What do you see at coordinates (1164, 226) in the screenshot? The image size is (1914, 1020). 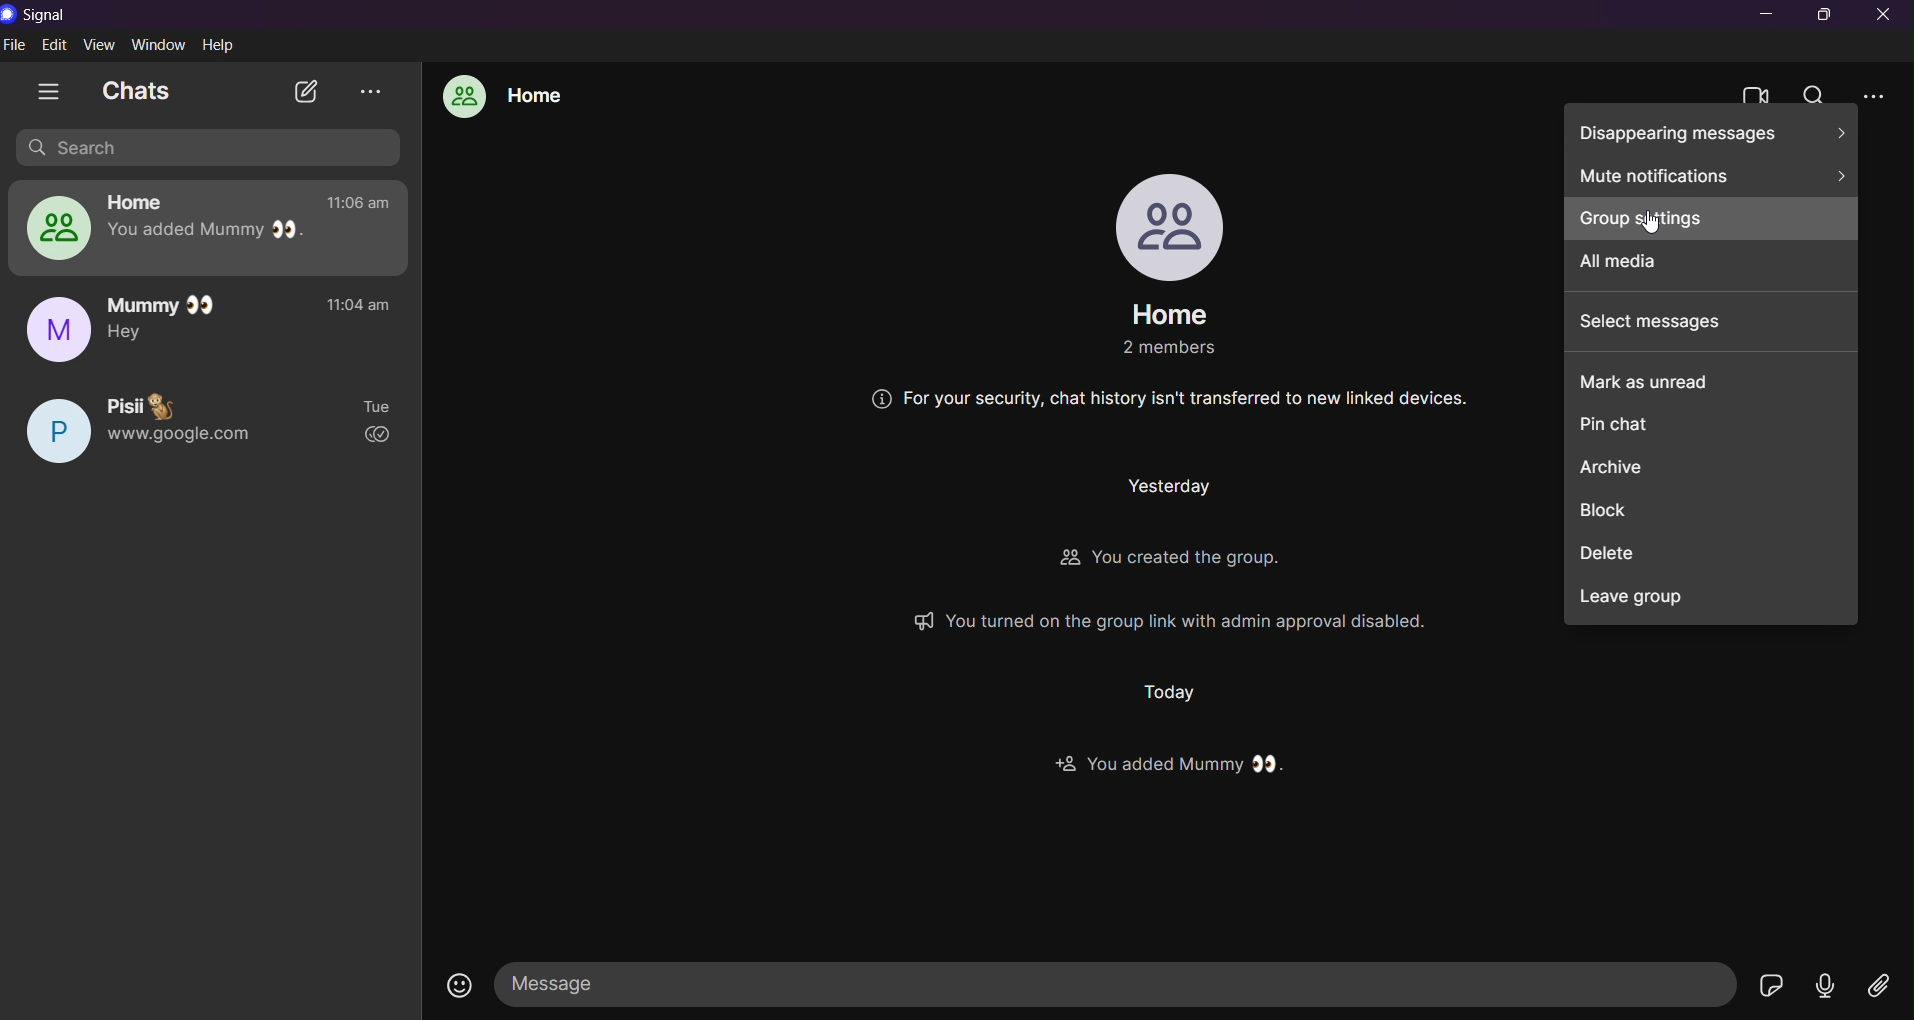 I see `profile` at bounding box center [1164, 226].